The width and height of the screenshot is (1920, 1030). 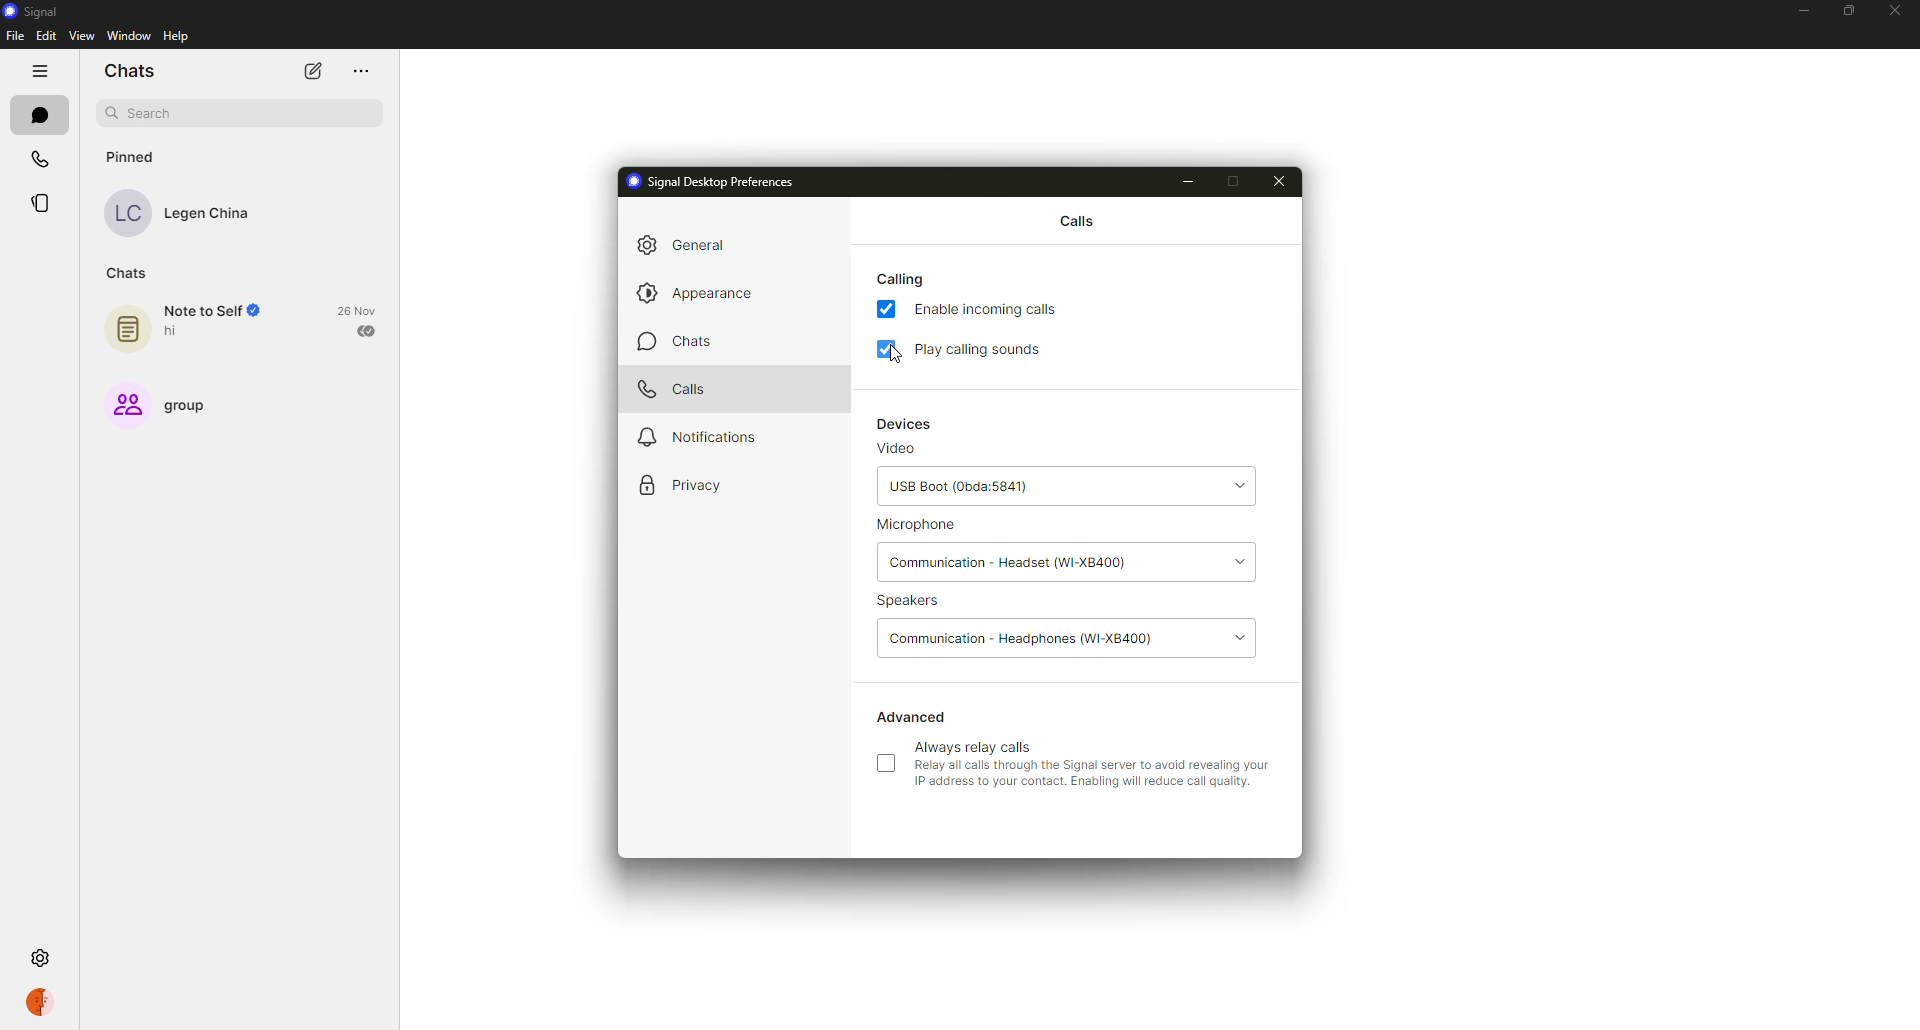 What do you see at coordinates (703, 294) in the screenshot?
I see `appearance` at bounding box center [703, 294].